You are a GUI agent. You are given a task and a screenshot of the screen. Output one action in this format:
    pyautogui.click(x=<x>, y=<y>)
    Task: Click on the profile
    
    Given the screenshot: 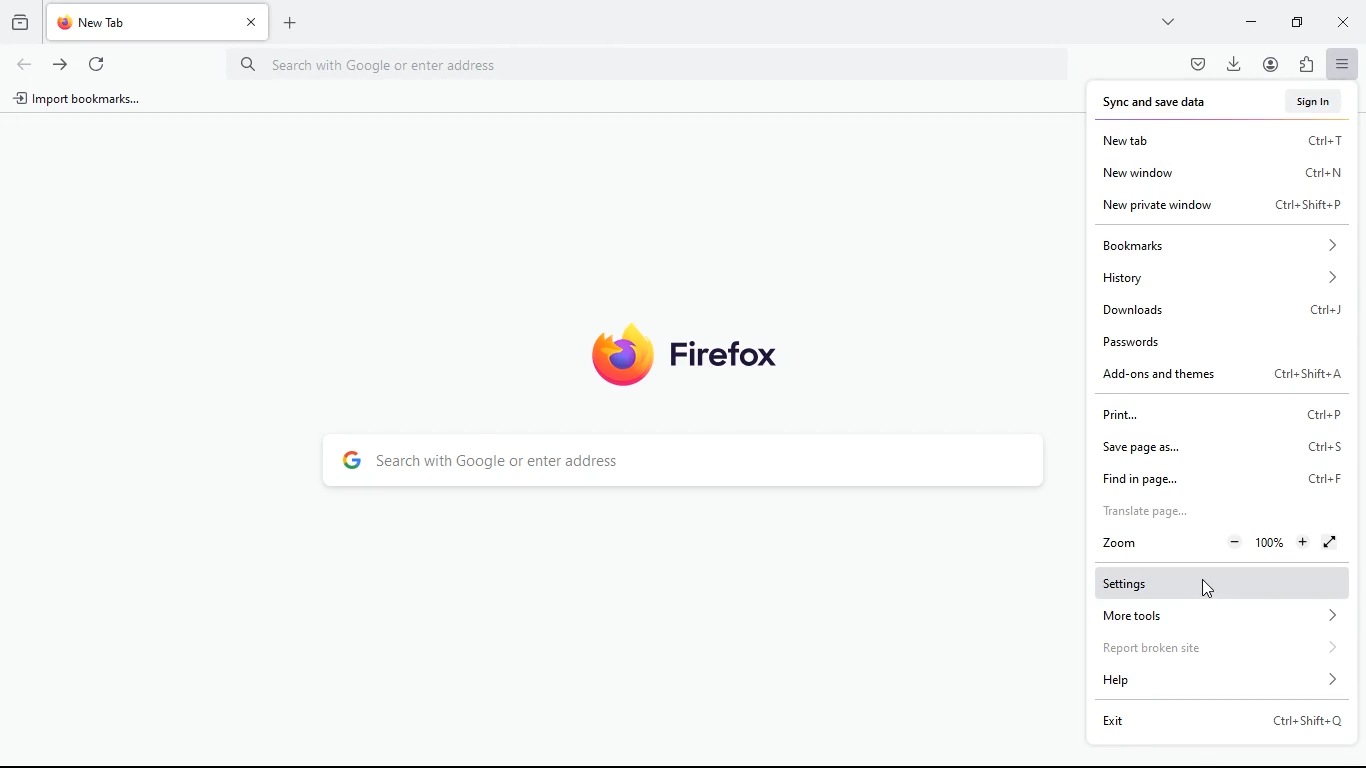 What is the action you would take?
    pyautogui.click(x=1270, y=64)
    